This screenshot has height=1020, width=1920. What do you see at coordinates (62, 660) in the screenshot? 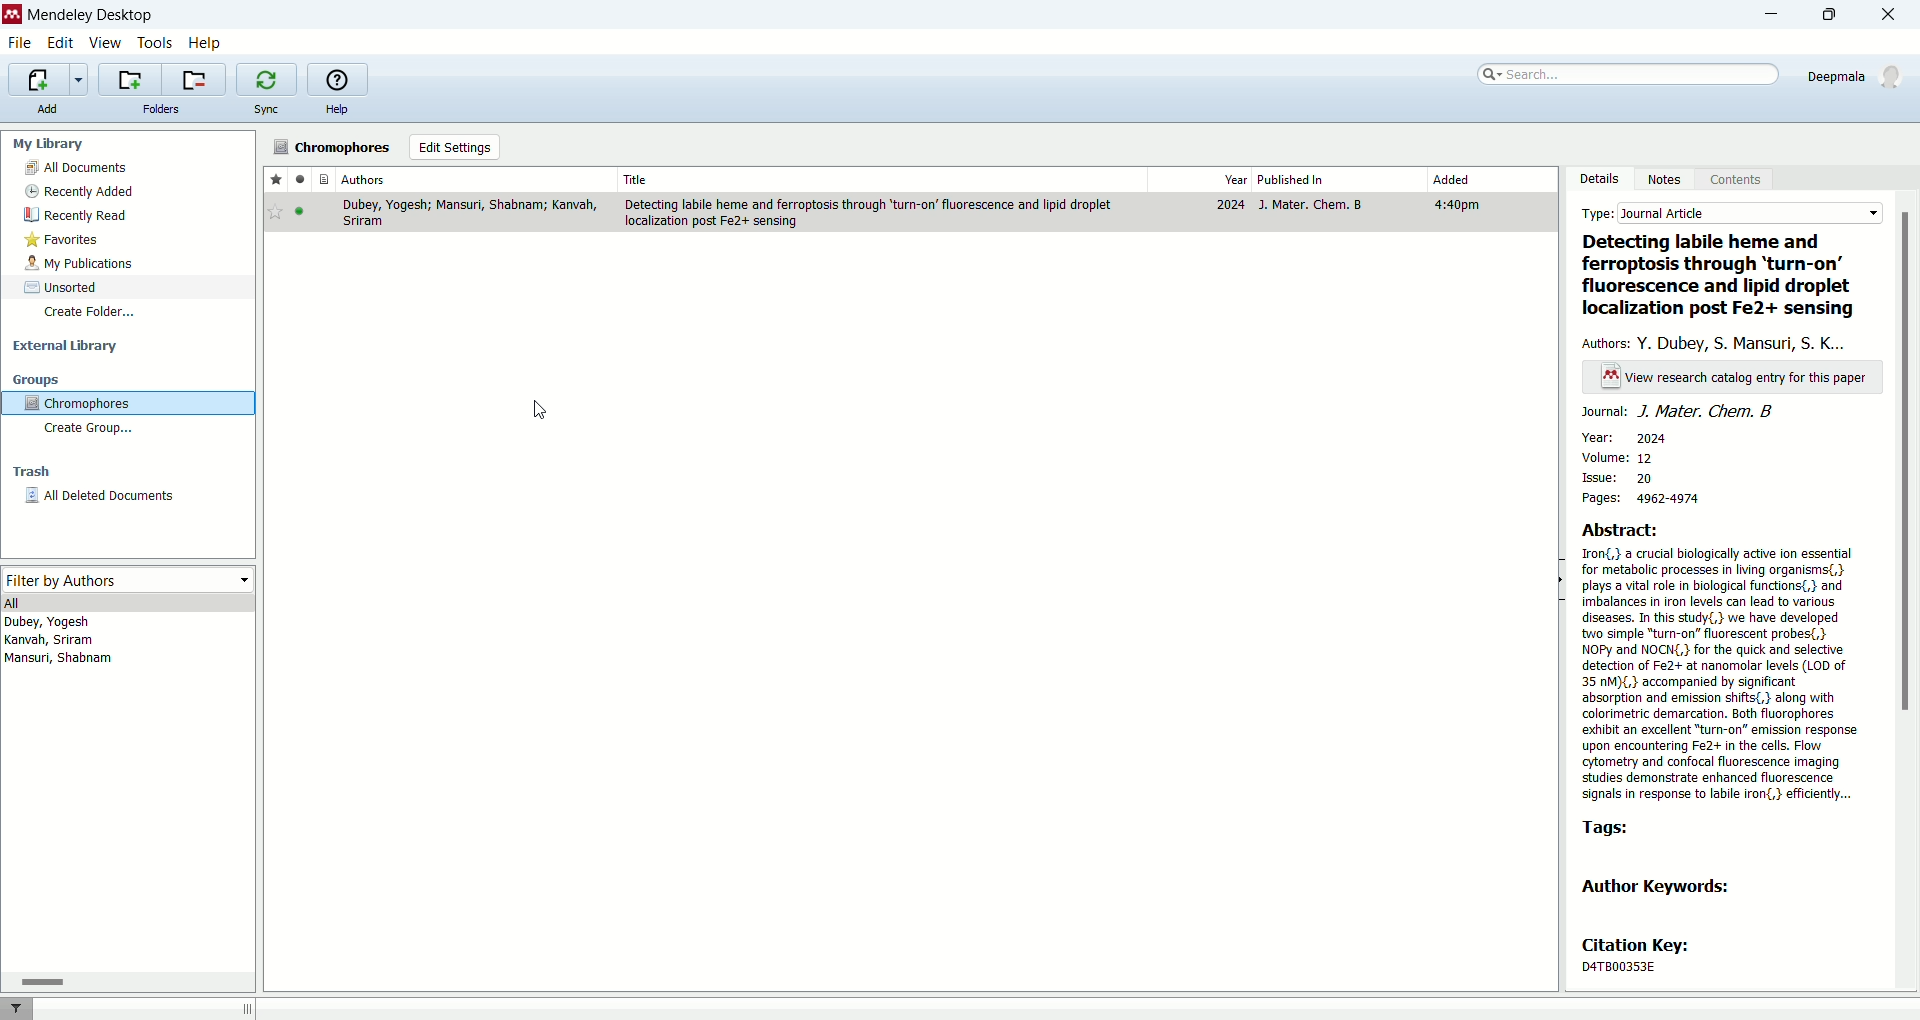
I see `Mansuri, shabnam` at bounding box center [62, 660].